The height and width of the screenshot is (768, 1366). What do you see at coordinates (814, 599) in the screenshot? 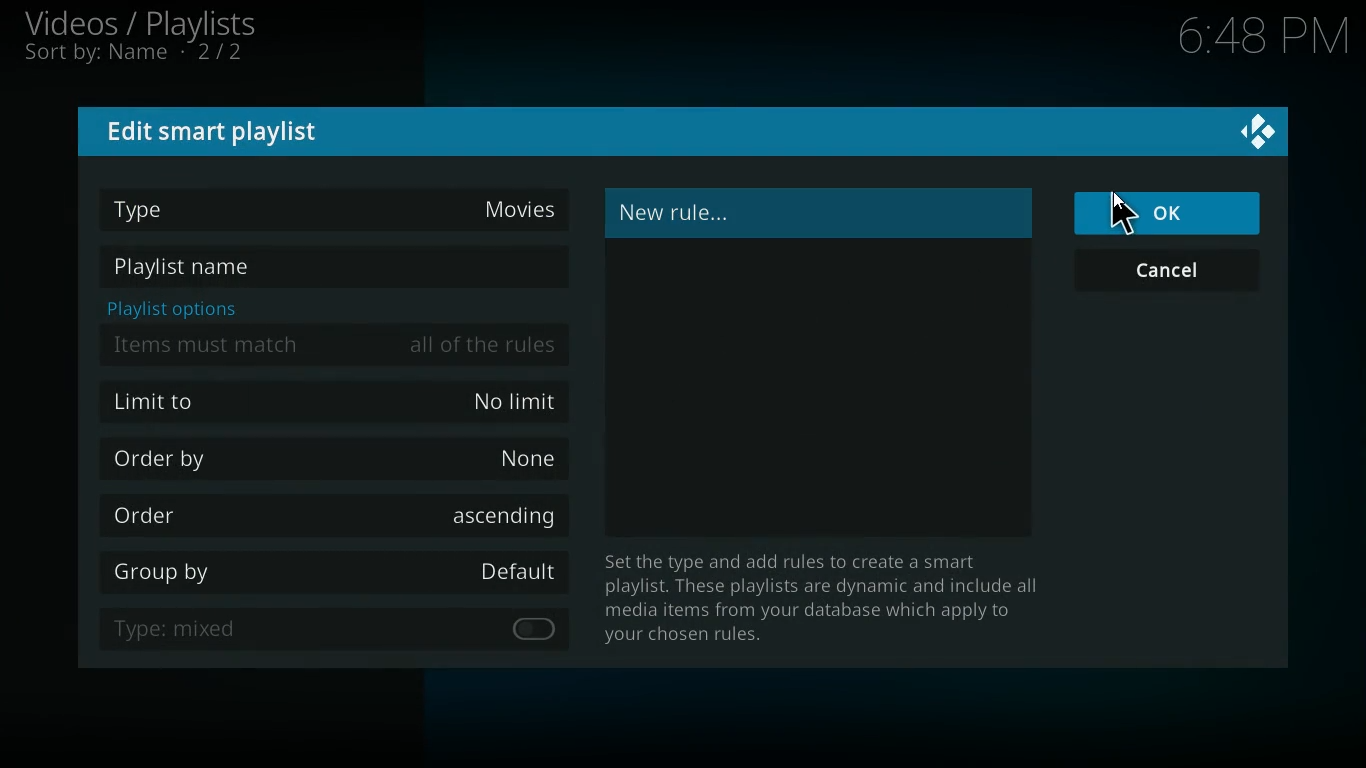
I see `description` at bounding box center [814, 599].